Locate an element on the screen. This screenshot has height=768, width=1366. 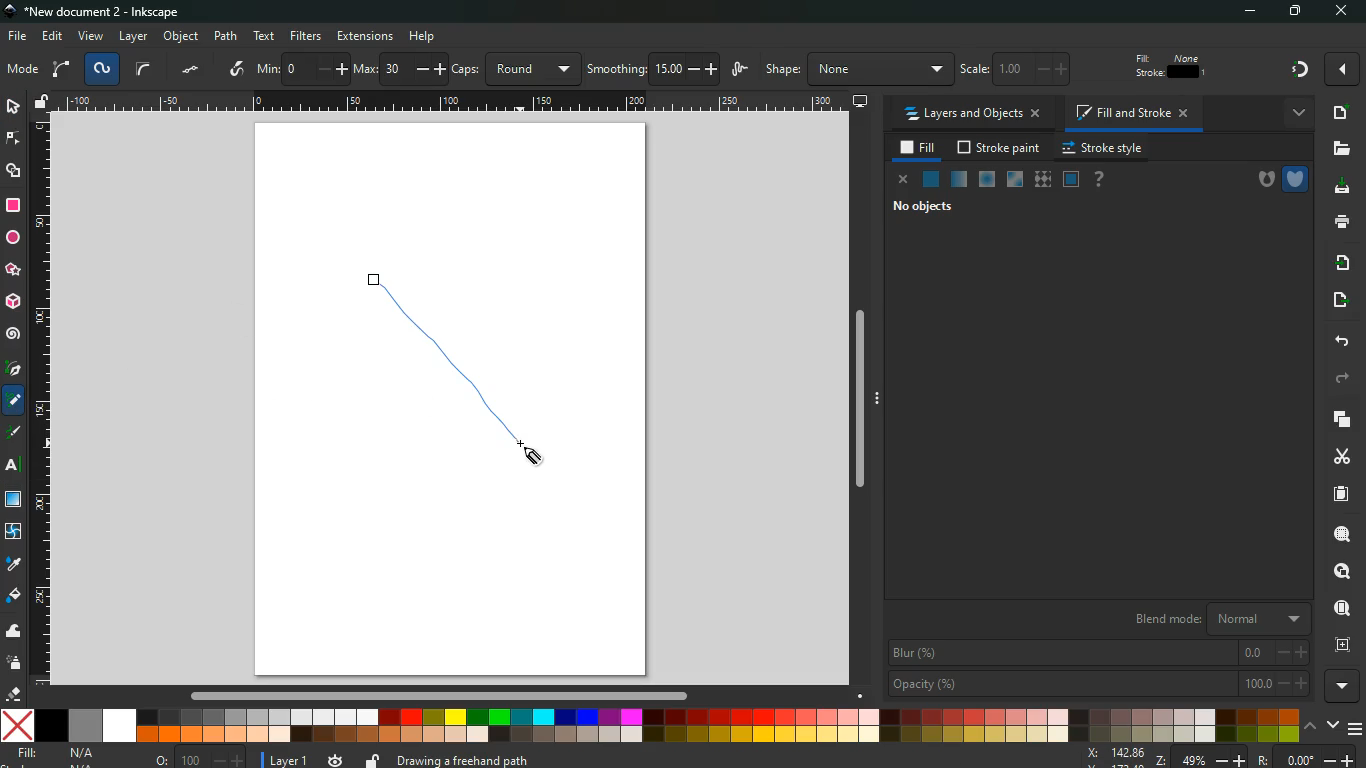
no objects is located at coordinates (941, 208).